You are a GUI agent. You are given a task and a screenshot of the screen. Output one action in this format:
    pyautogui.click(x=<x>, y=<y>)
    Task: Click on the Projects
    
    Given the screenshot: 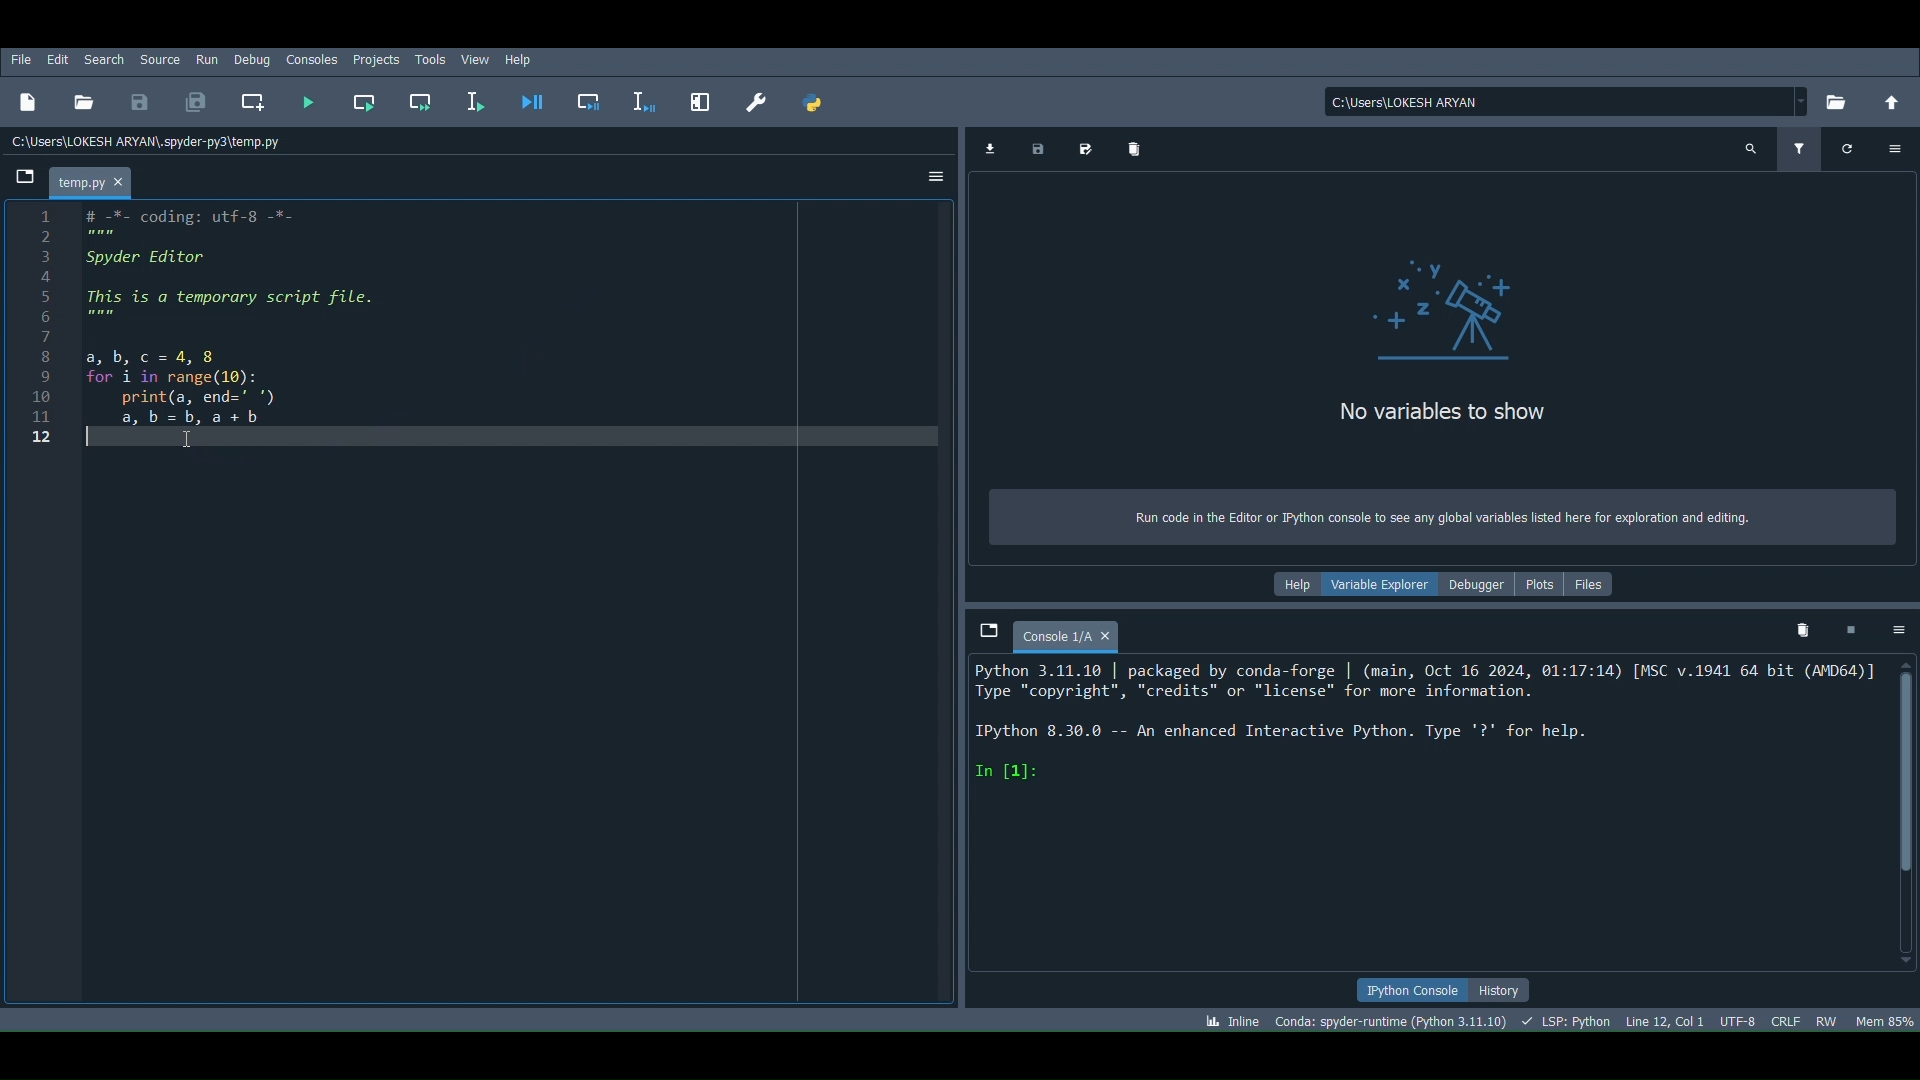 What is the action you would take?
    pyautogui.click(x=374, y=62)
    